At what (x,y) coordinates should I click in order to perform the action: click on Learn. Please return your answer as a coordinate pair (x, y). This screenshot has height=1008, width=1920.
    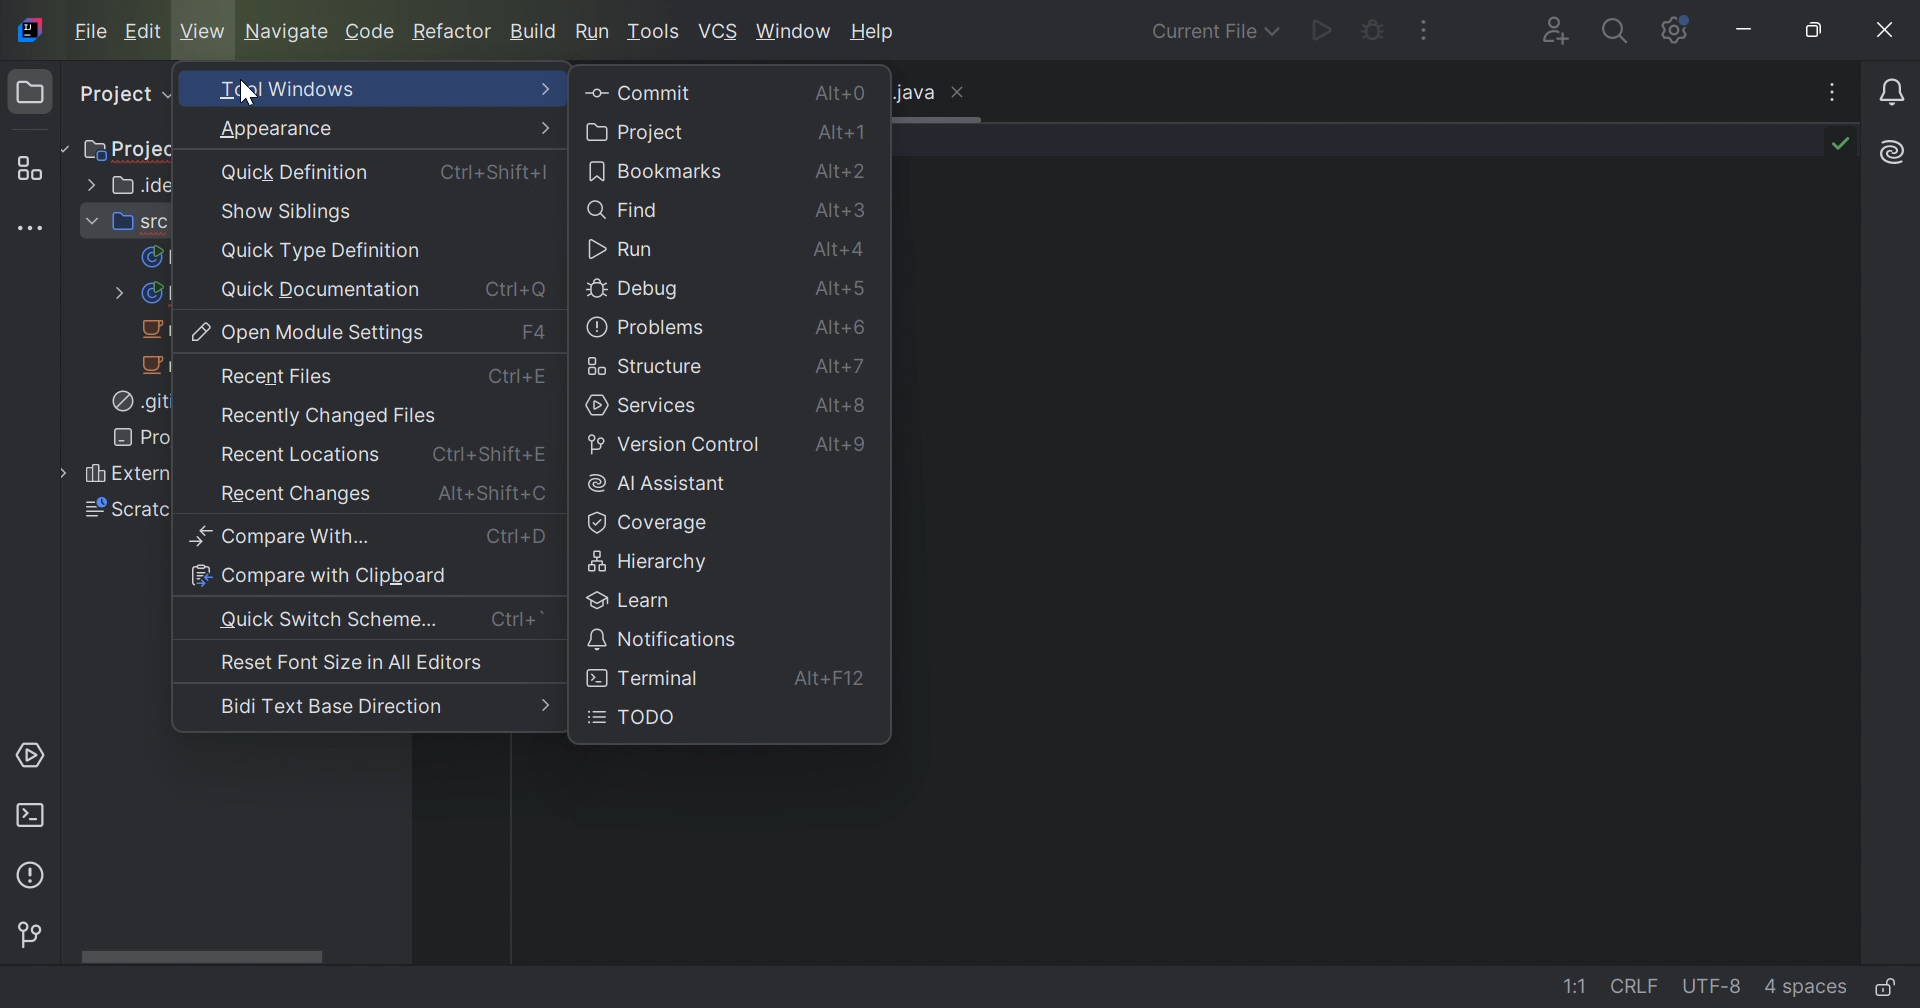
    Looking at the image, I should click on (634, 600).